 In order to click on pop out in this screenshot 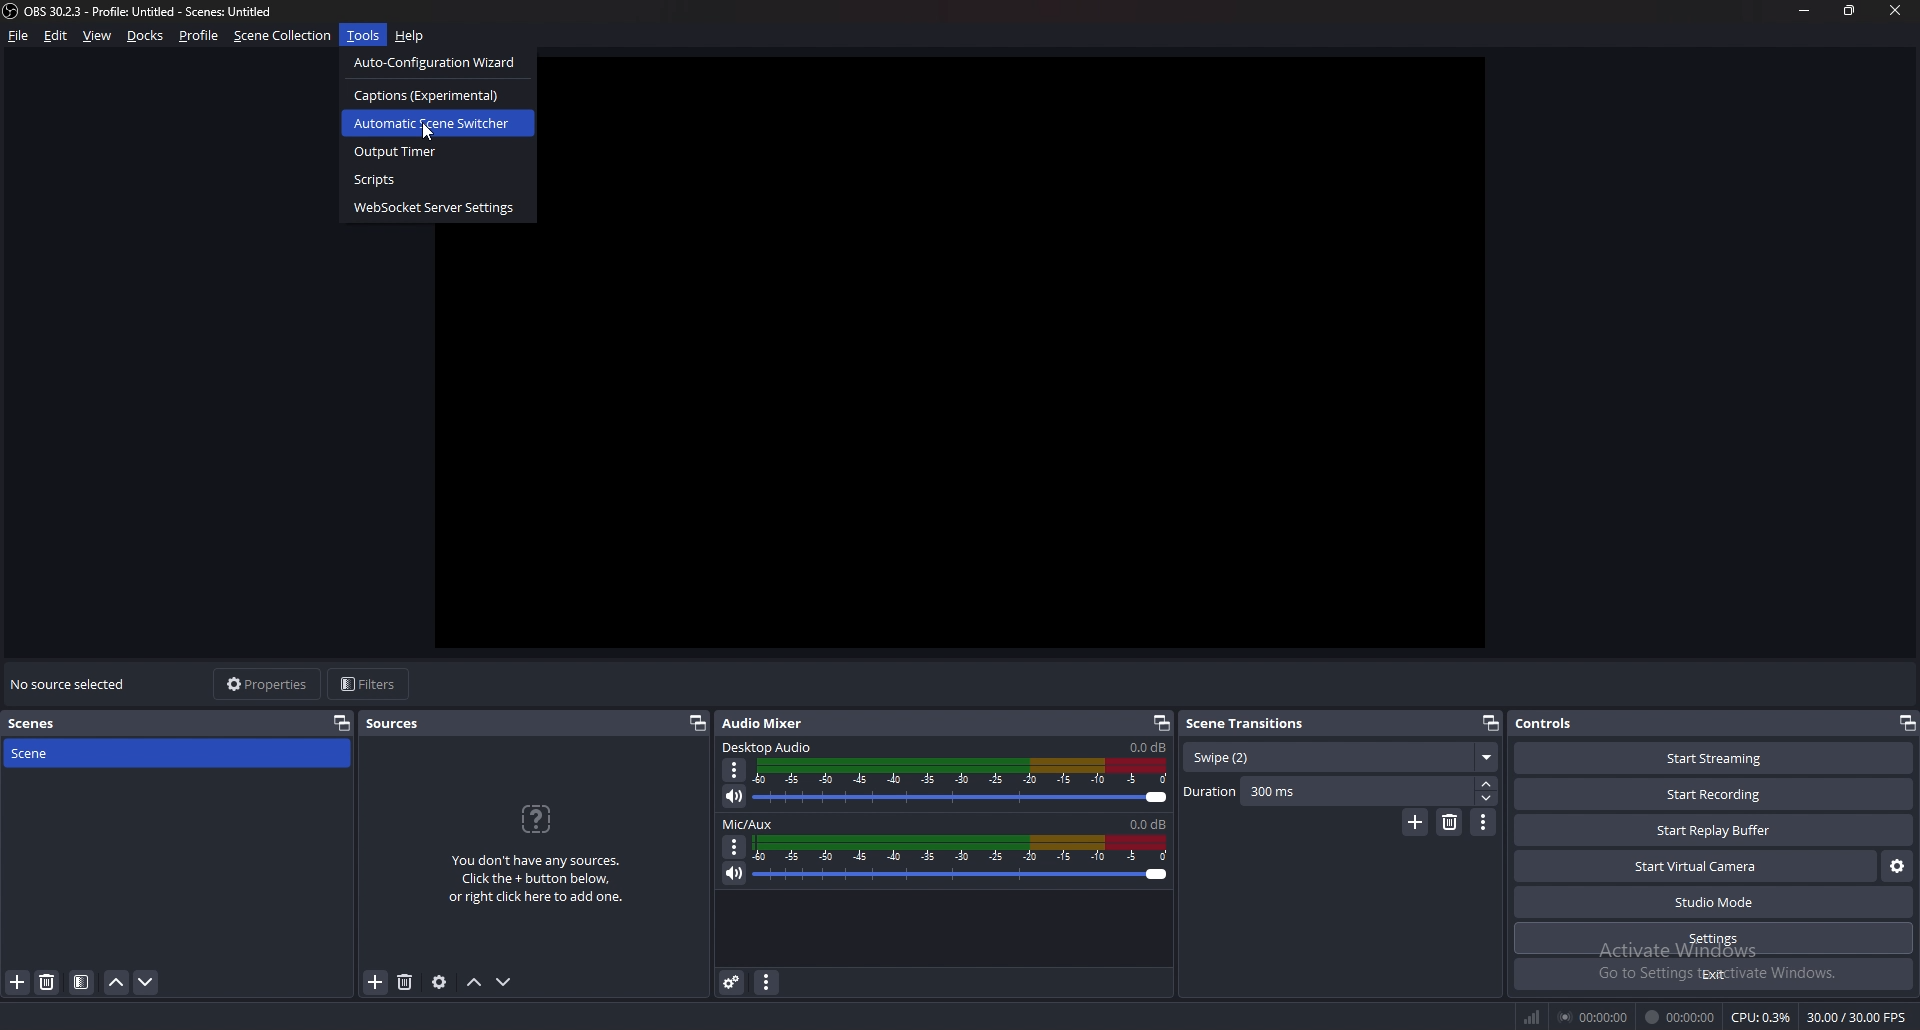, I will do `click(1489, 724)`.